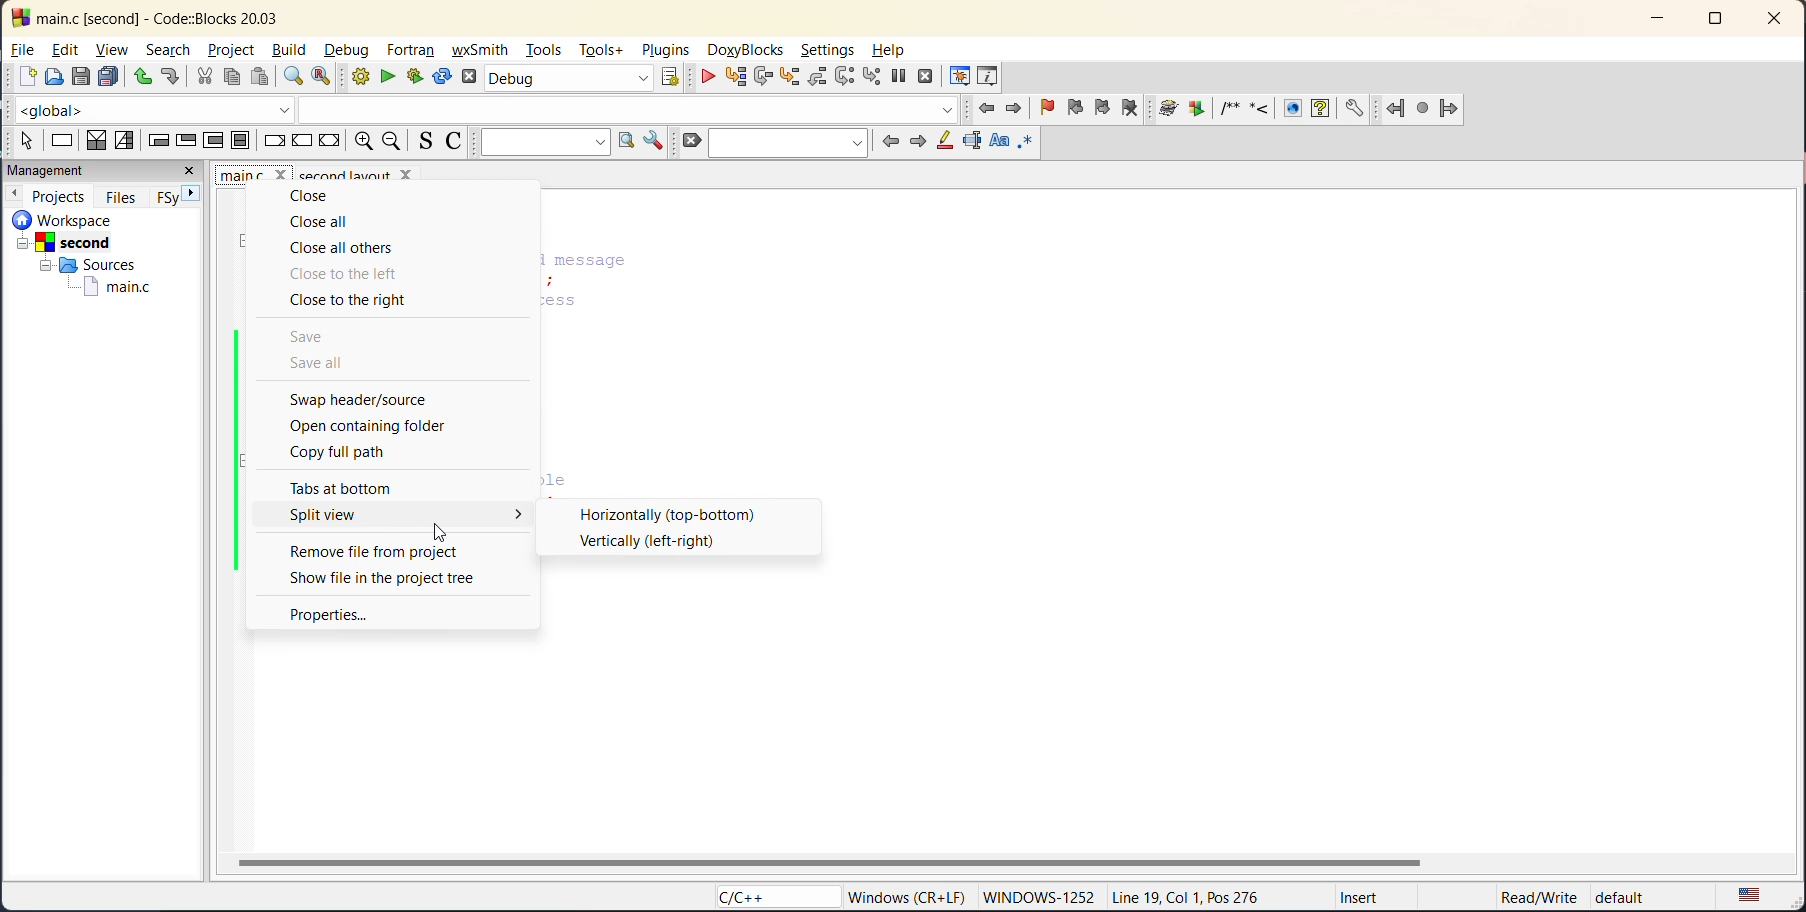 The width and height of the screenshot is (1806, 912). I want to click on break instruction, so click(271, 141).